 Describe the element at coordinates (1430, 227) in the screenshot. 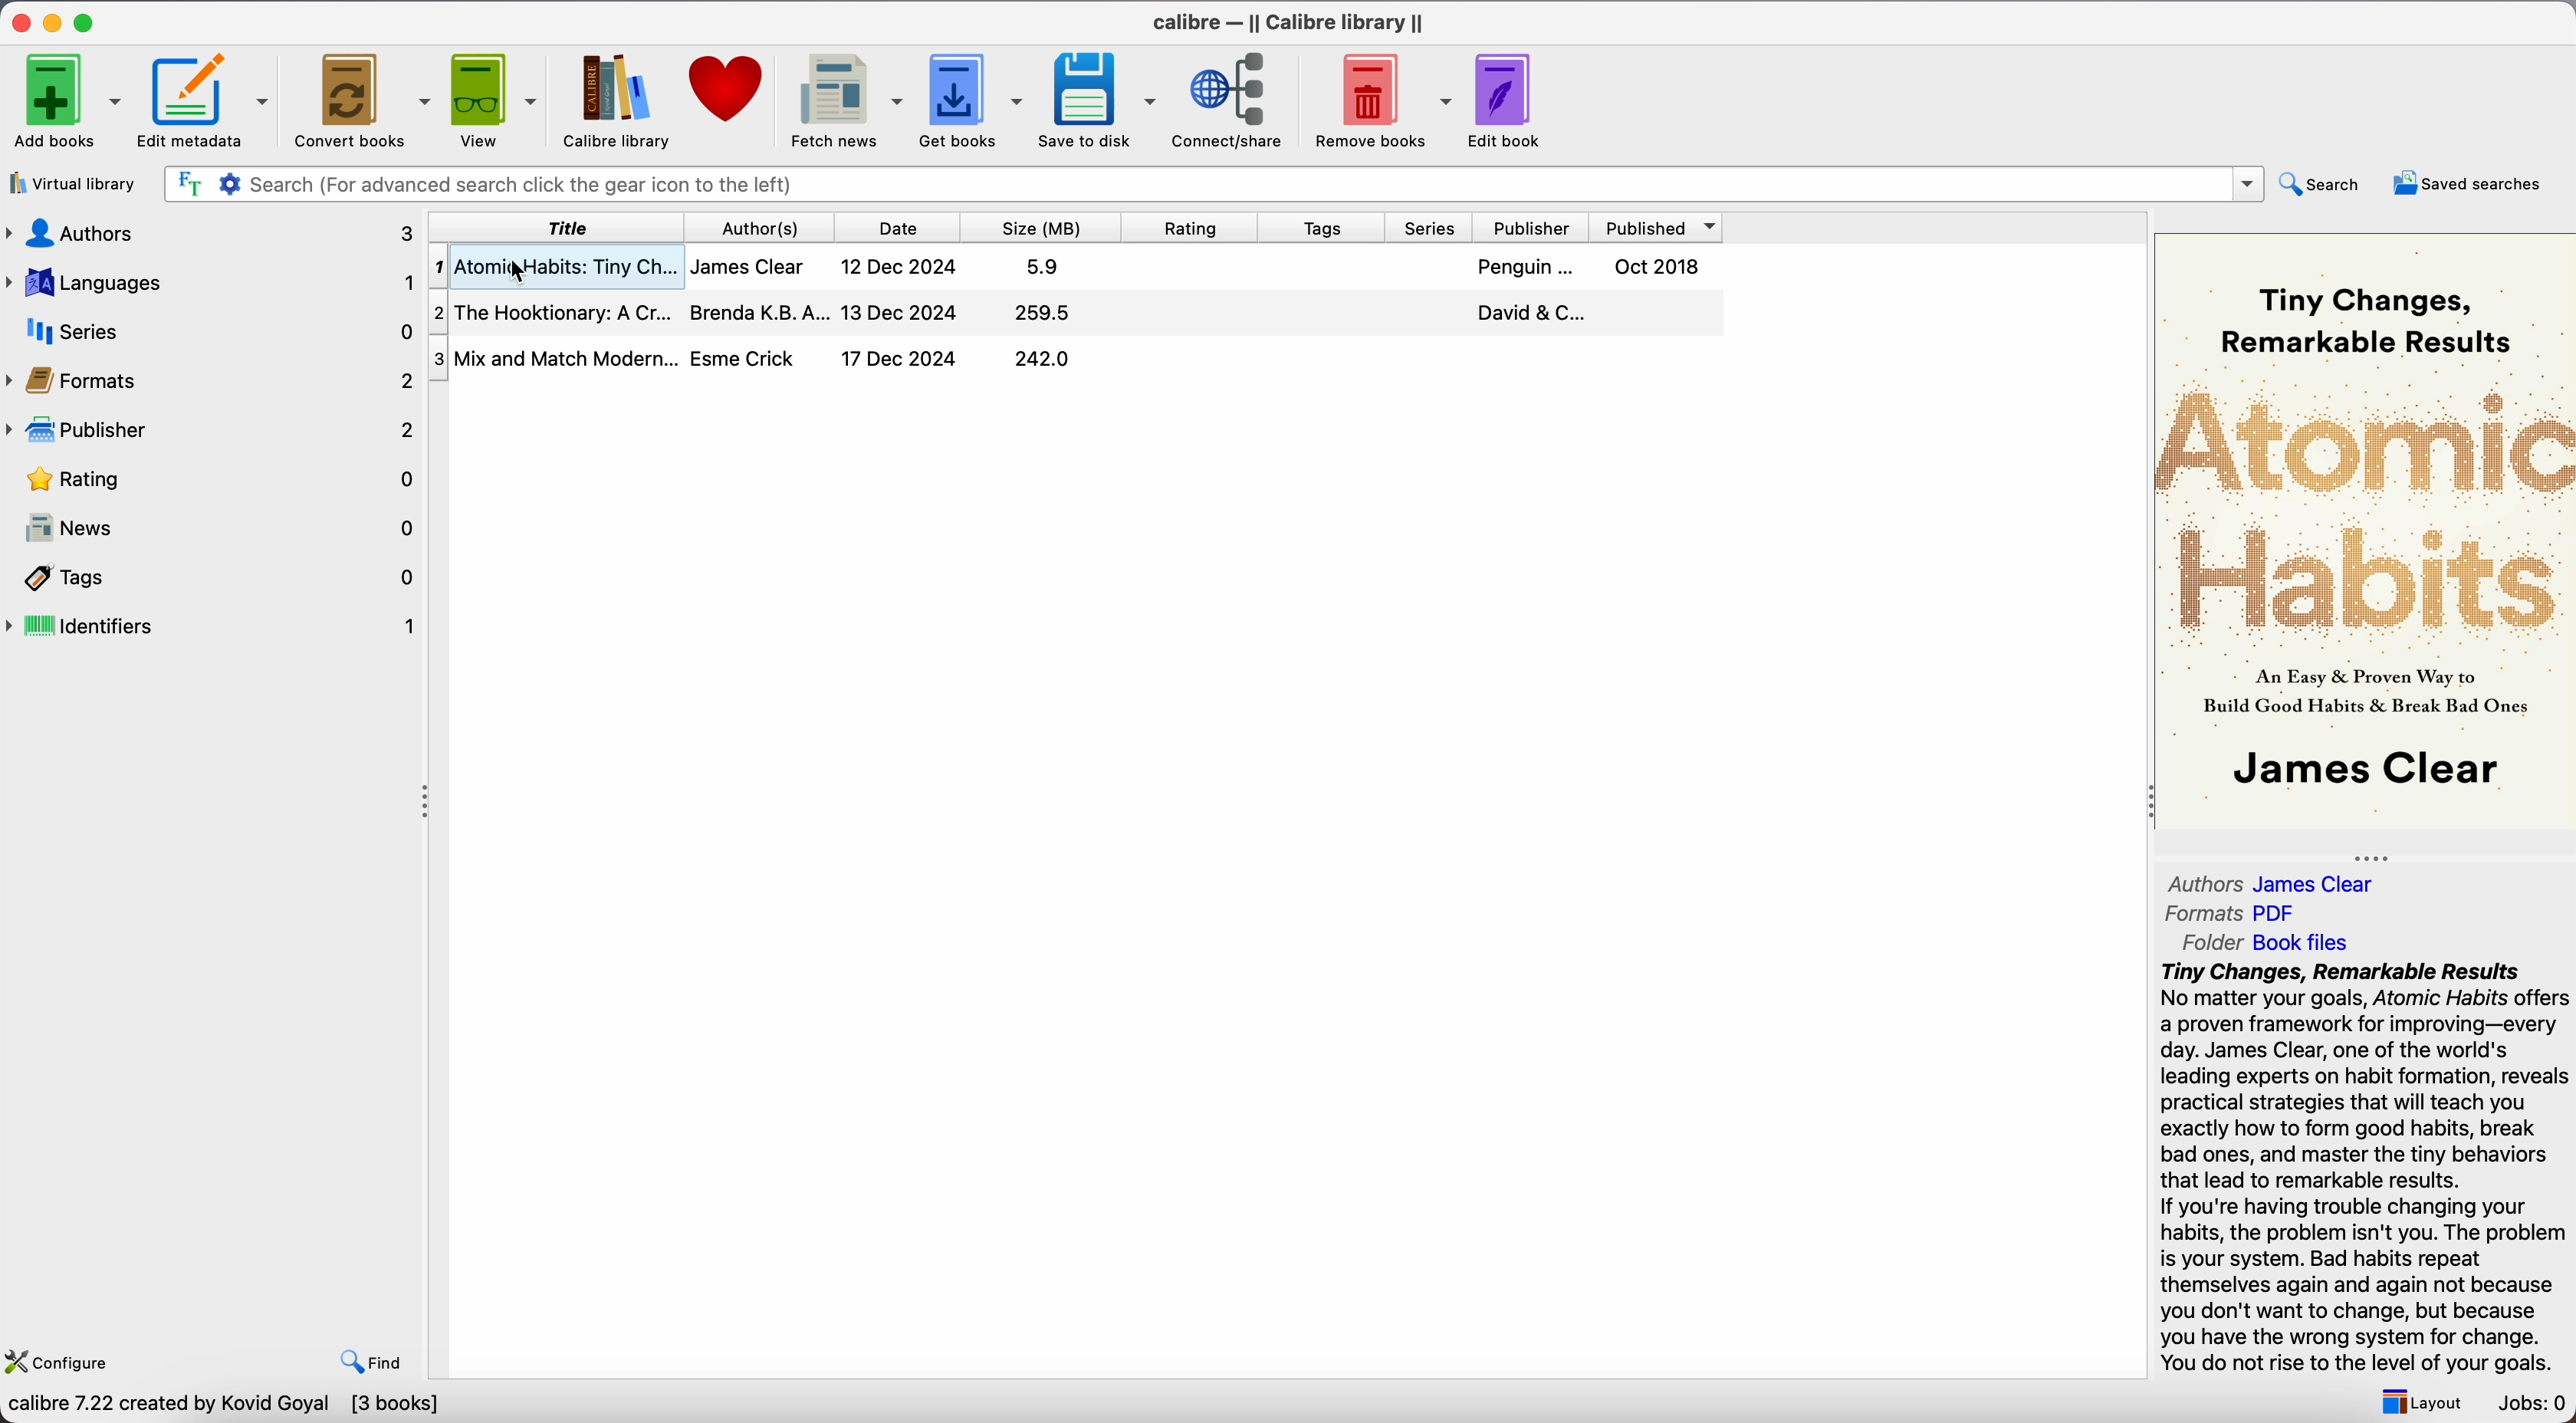

I see `series` at that location.